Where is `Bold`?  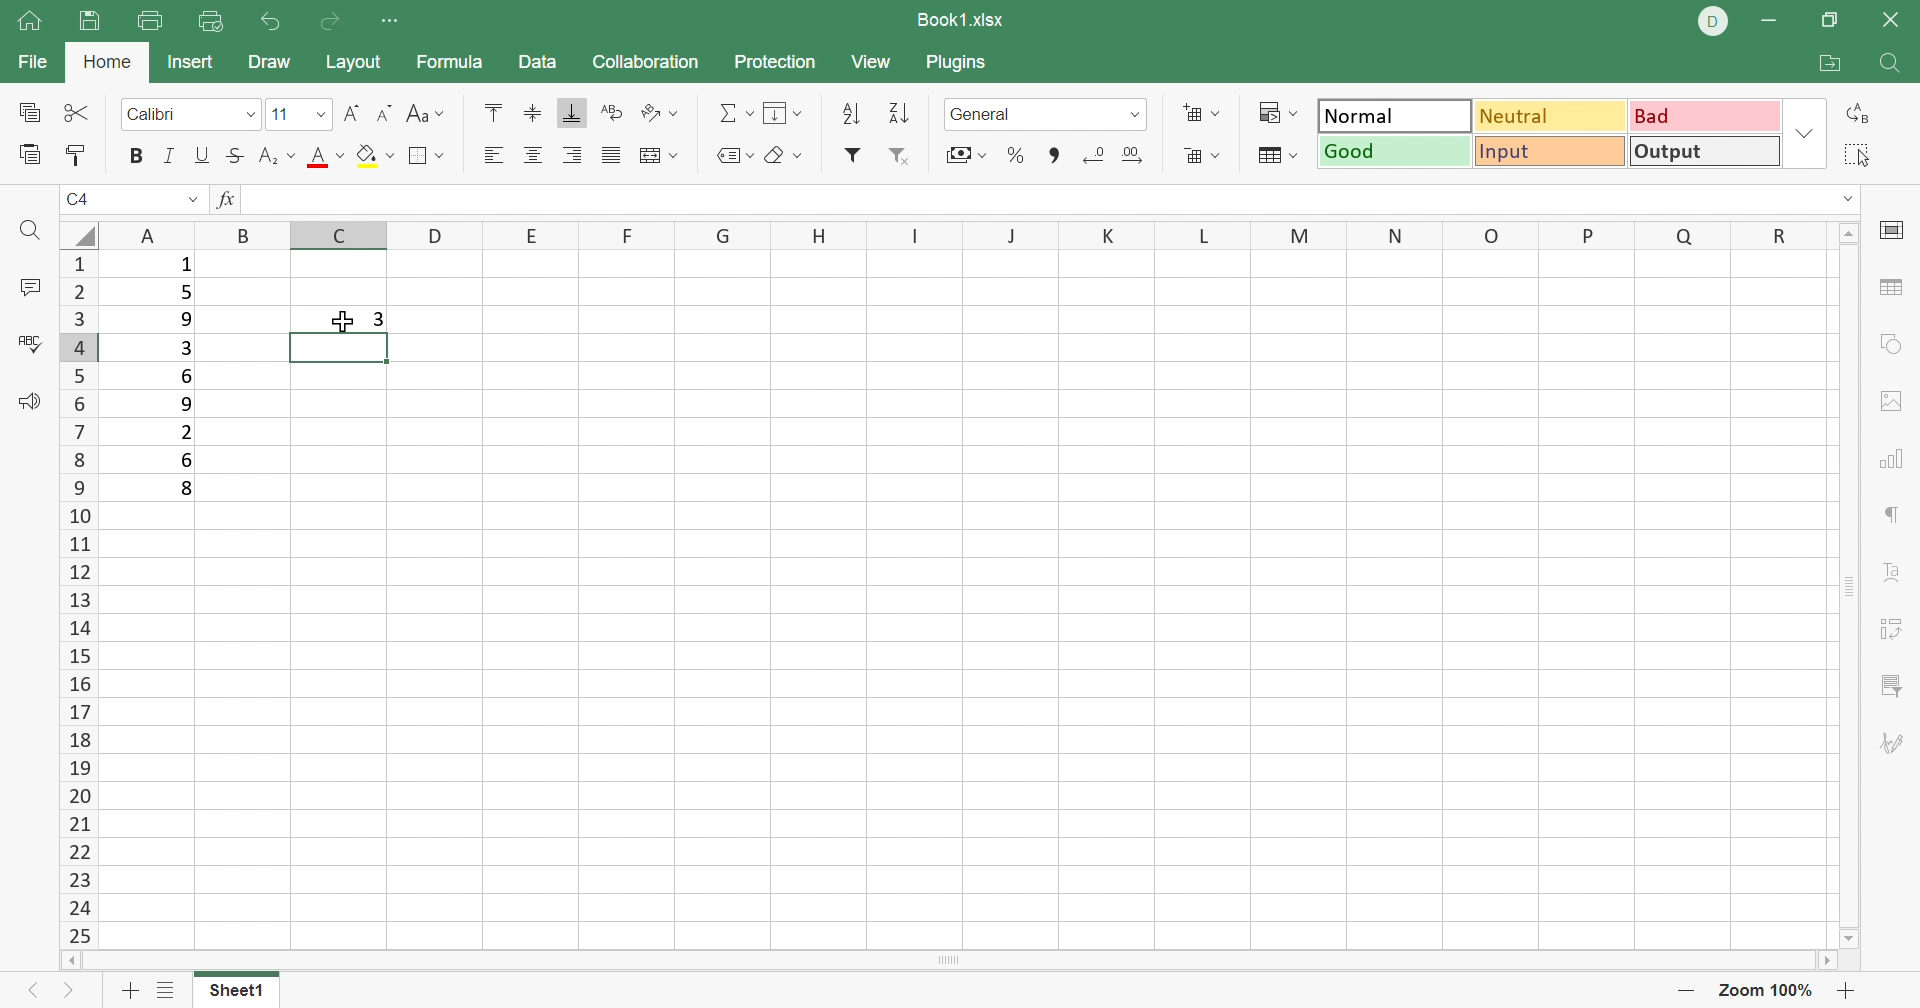
Bold is located at coordinates (137, 156).